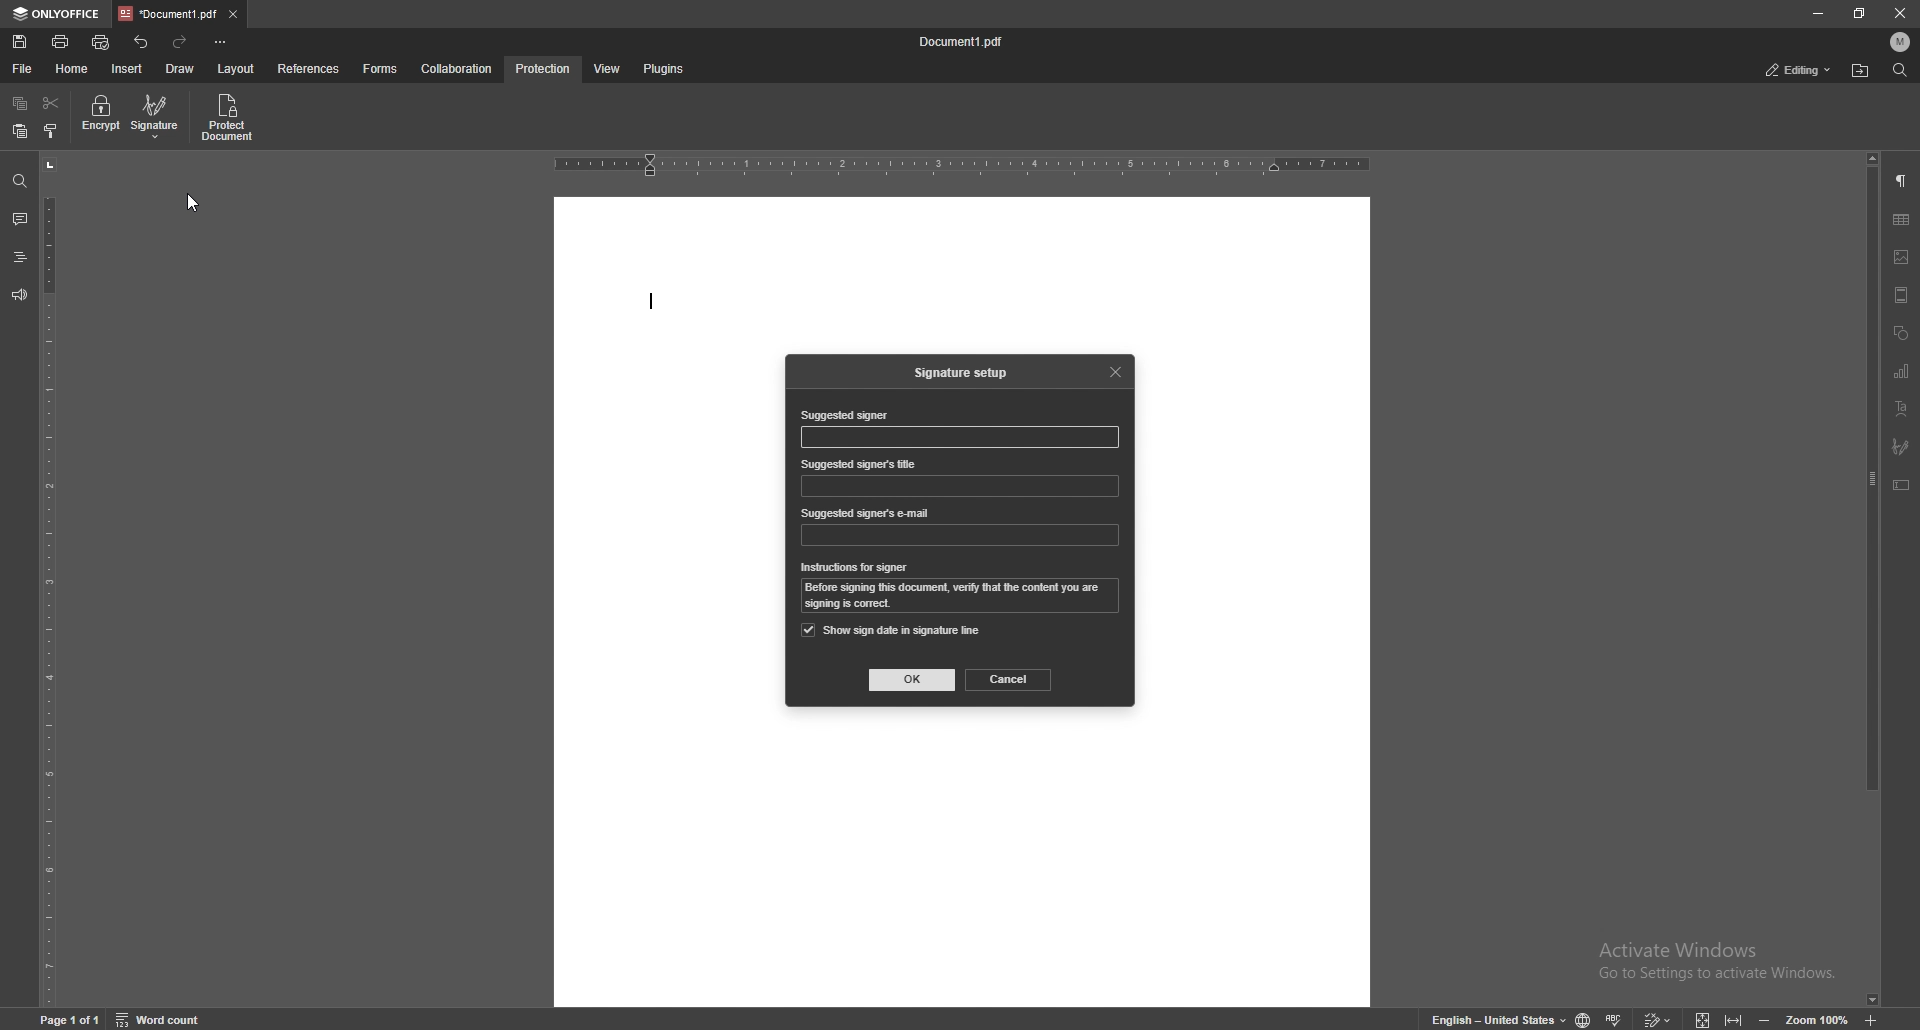 This screenshot has width=1920, height=1030. I want to click on onlyoffice, so click(58, 14).